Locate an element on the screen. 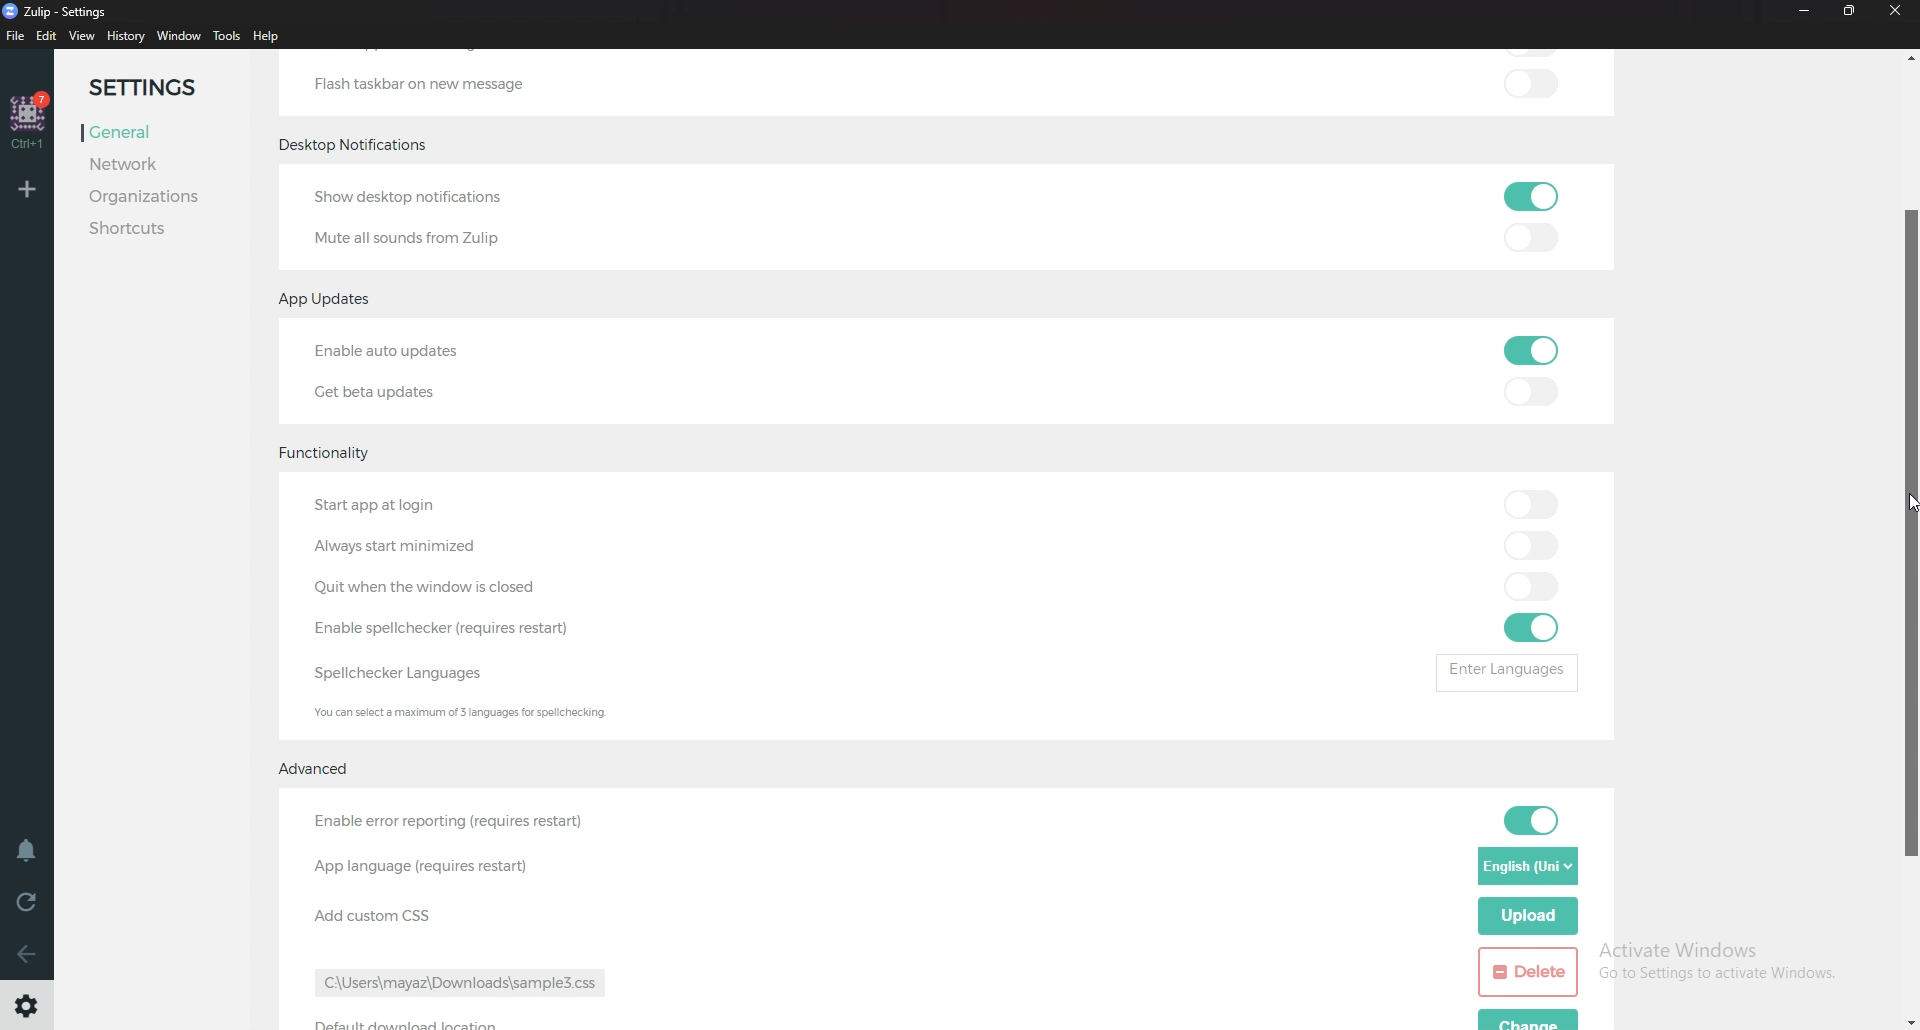  Enable Spell Checker is located at coordinates (449, 626).